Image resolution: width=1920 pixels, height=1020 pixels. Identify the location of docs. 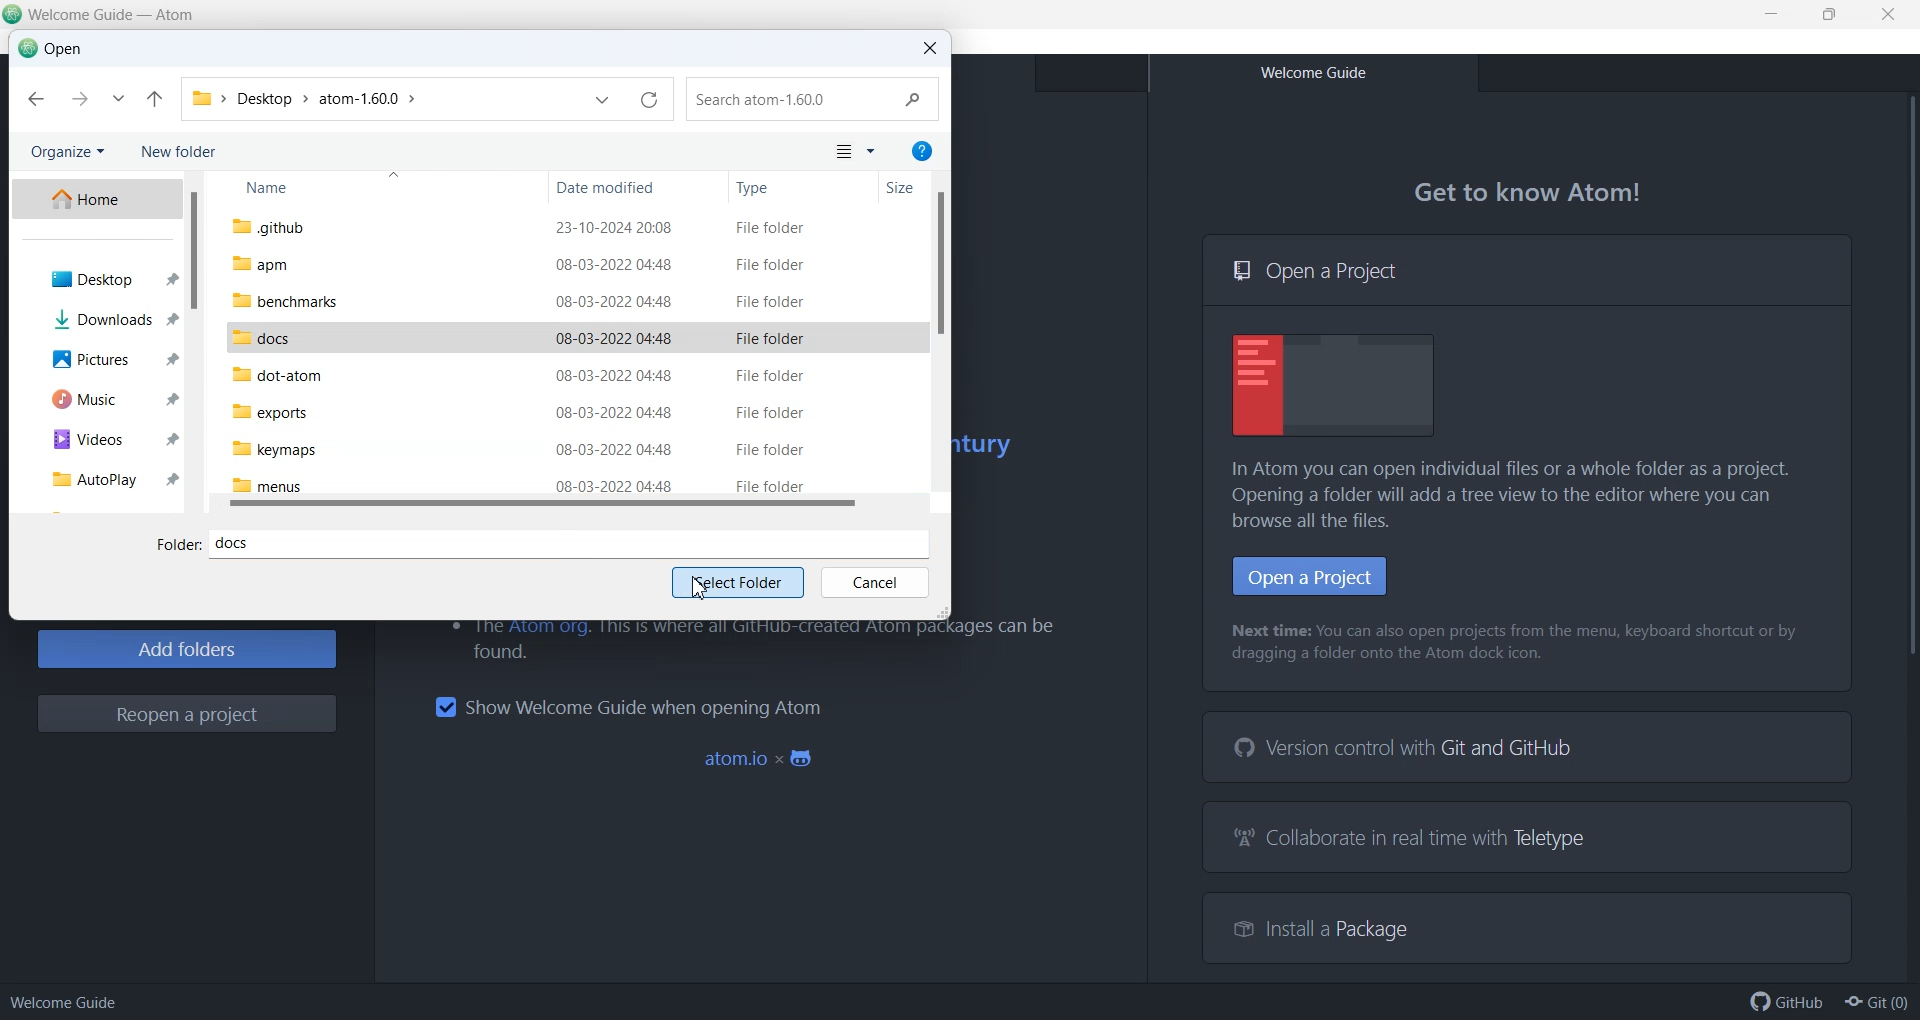
(262, 339).